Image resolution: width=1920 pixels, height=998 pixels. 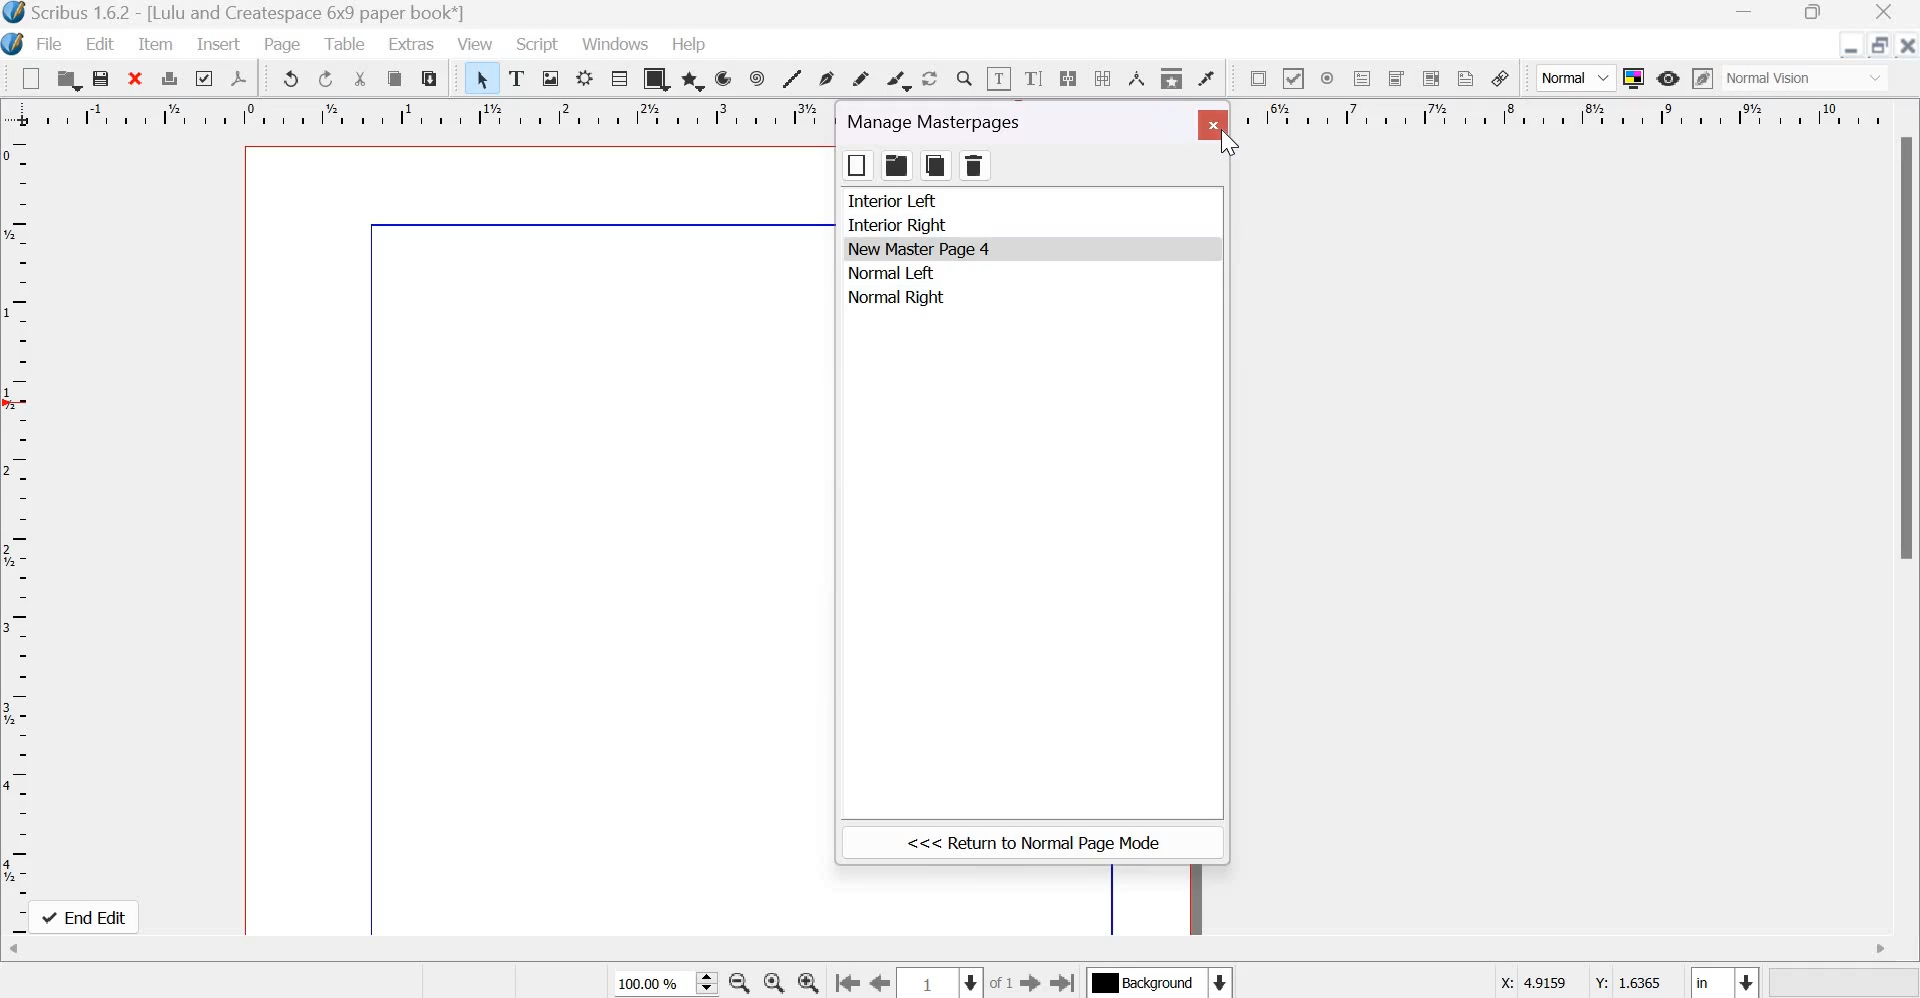 I want to click on paste, so click(x=429, y=79).